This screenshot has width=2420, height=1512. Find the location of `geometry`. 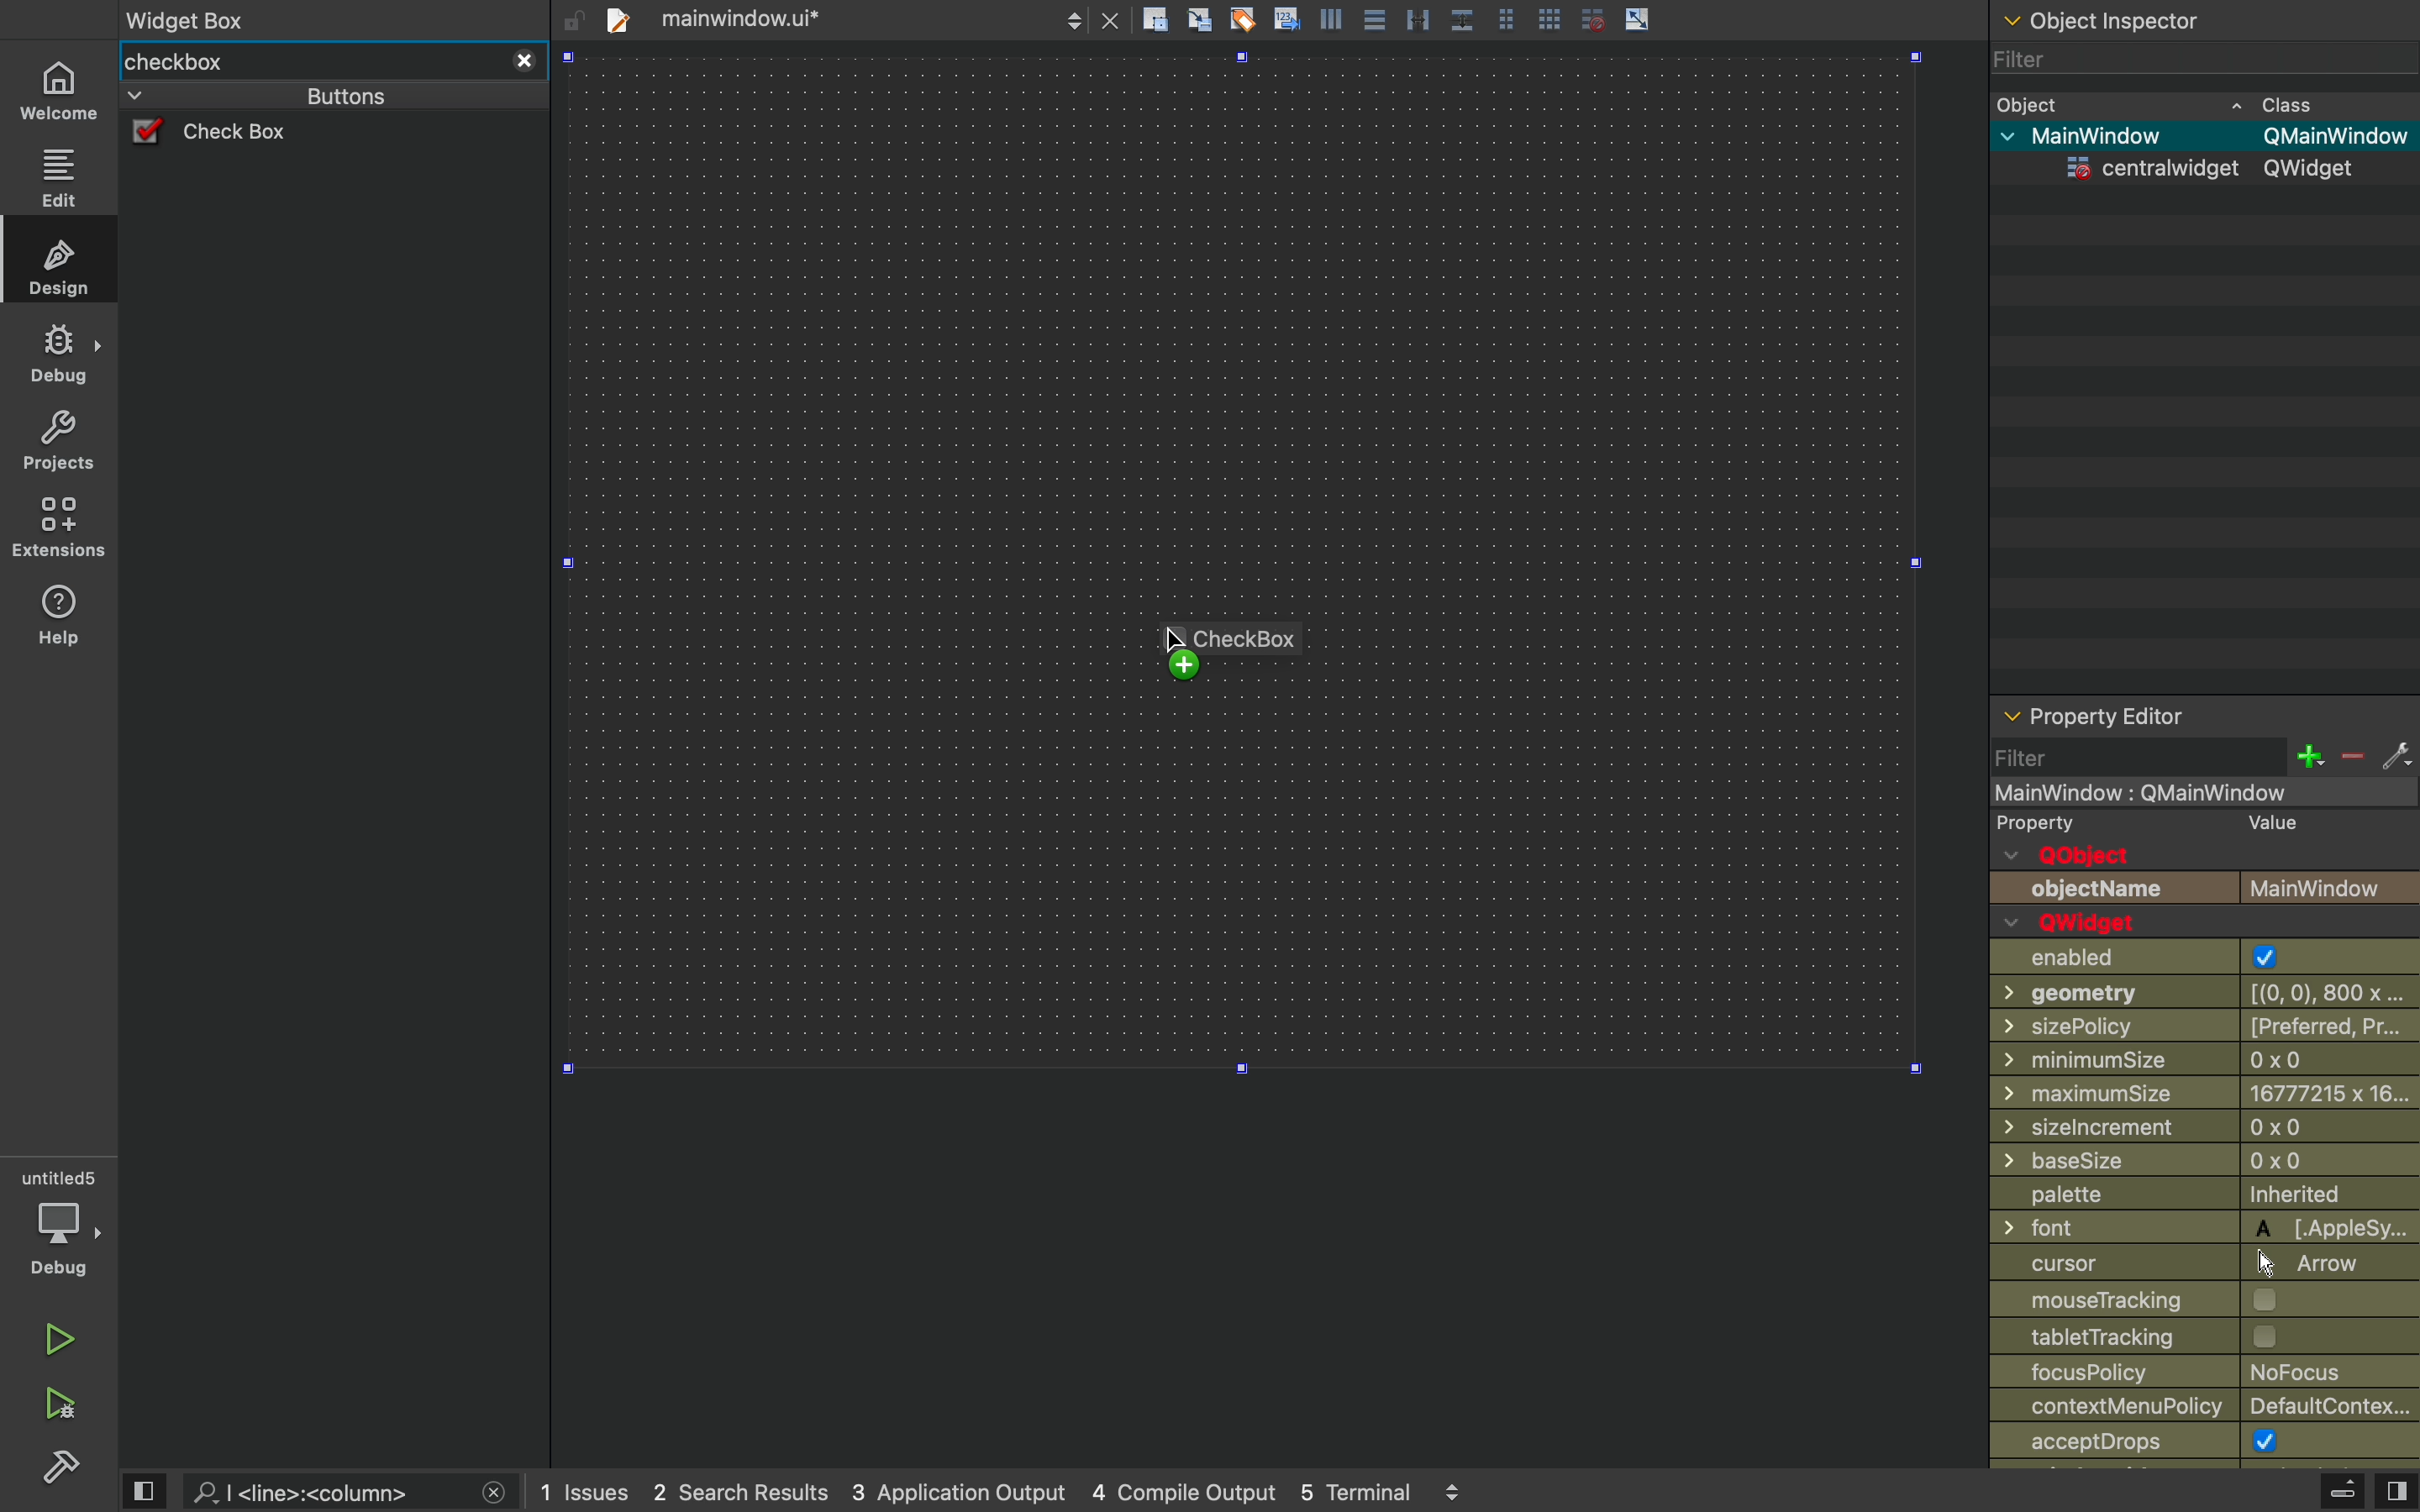

geometry is located at coordinates (2209, 991).